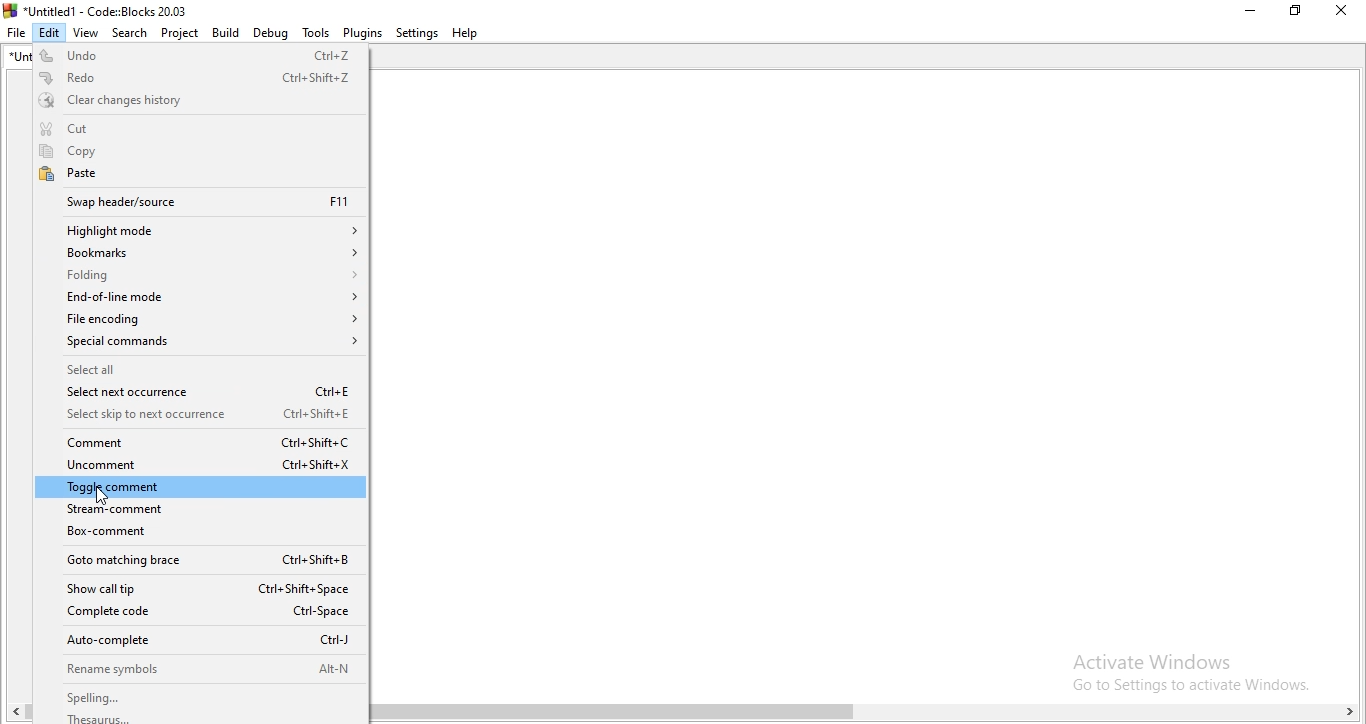 Image resolution: width=1366 pixels, height=724 pixels. What do you see at coordinates (219, 718) in the screenshot?
I see `thesaurus` at bounding box center [219, 718].